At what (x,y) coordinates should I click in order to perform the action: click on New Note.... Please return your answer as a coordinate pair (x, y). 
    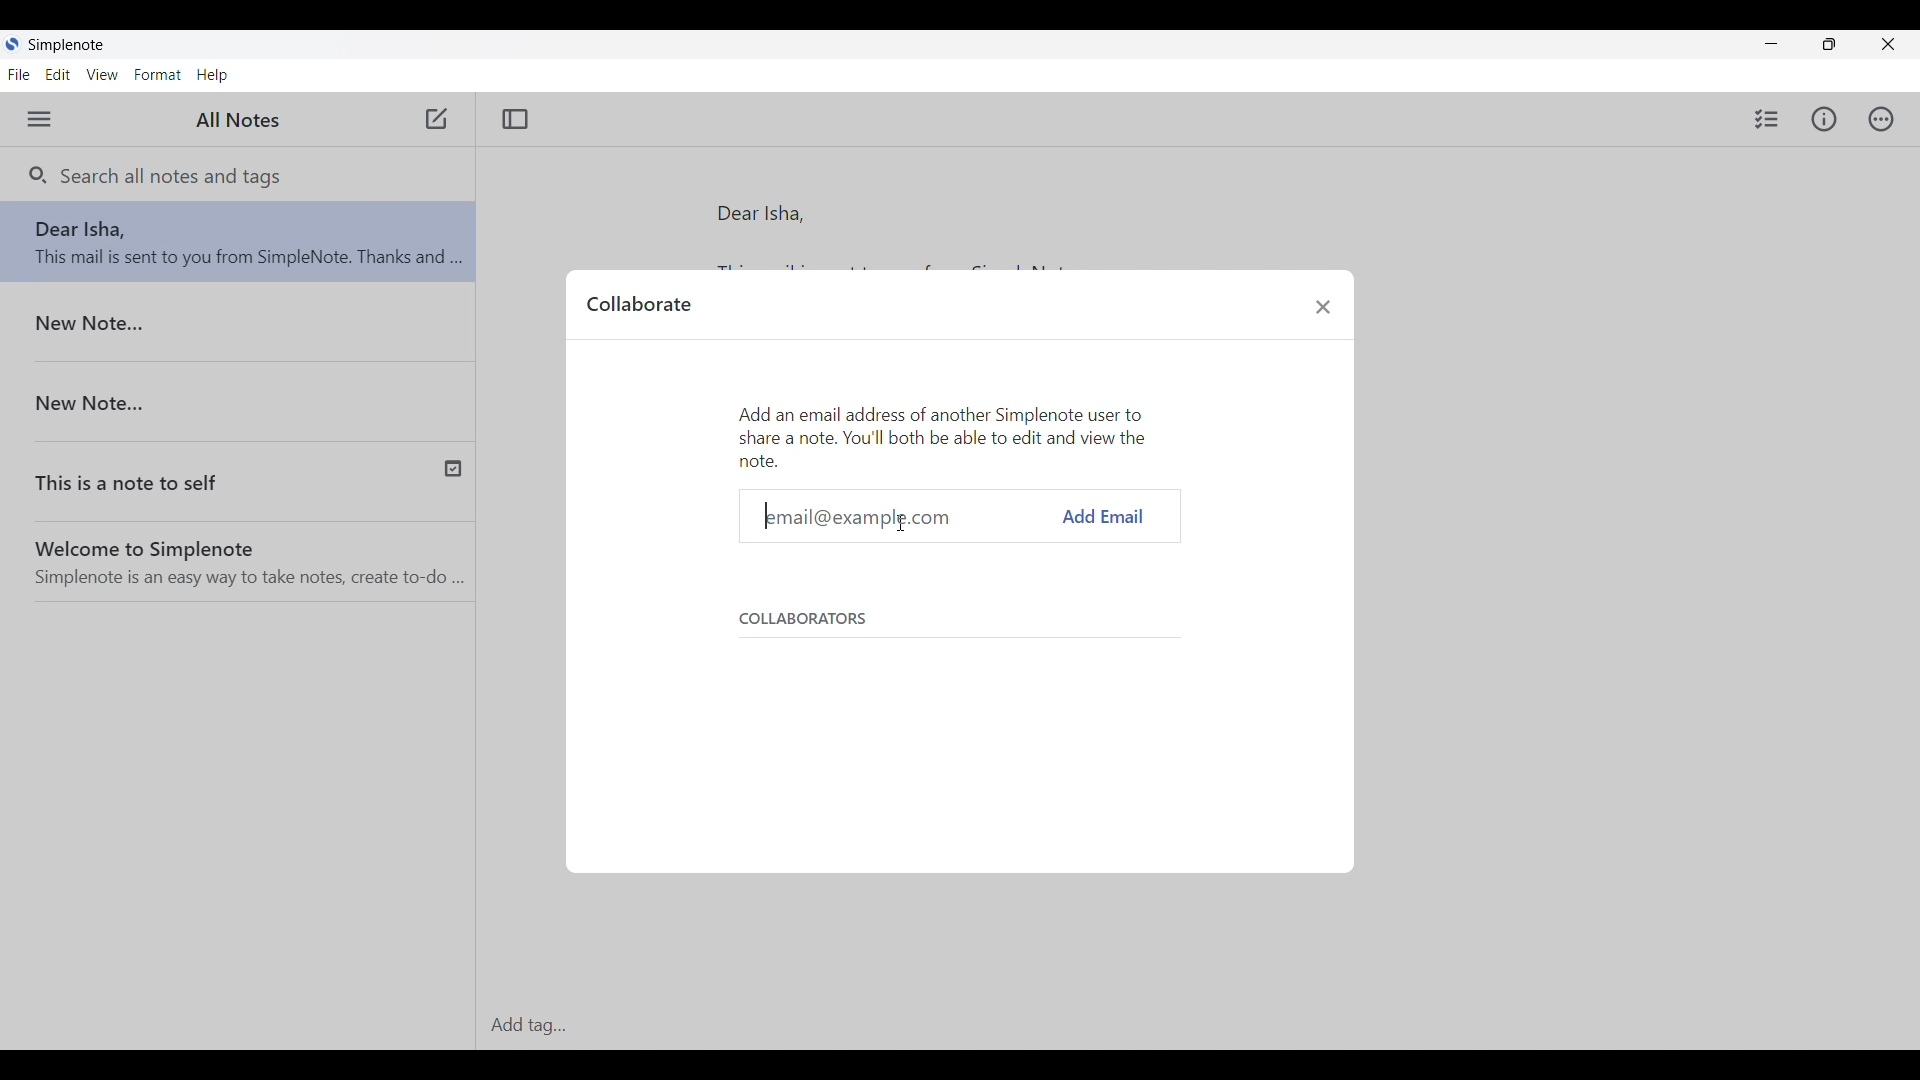
    Looking at the image, I should click on (244, 322).